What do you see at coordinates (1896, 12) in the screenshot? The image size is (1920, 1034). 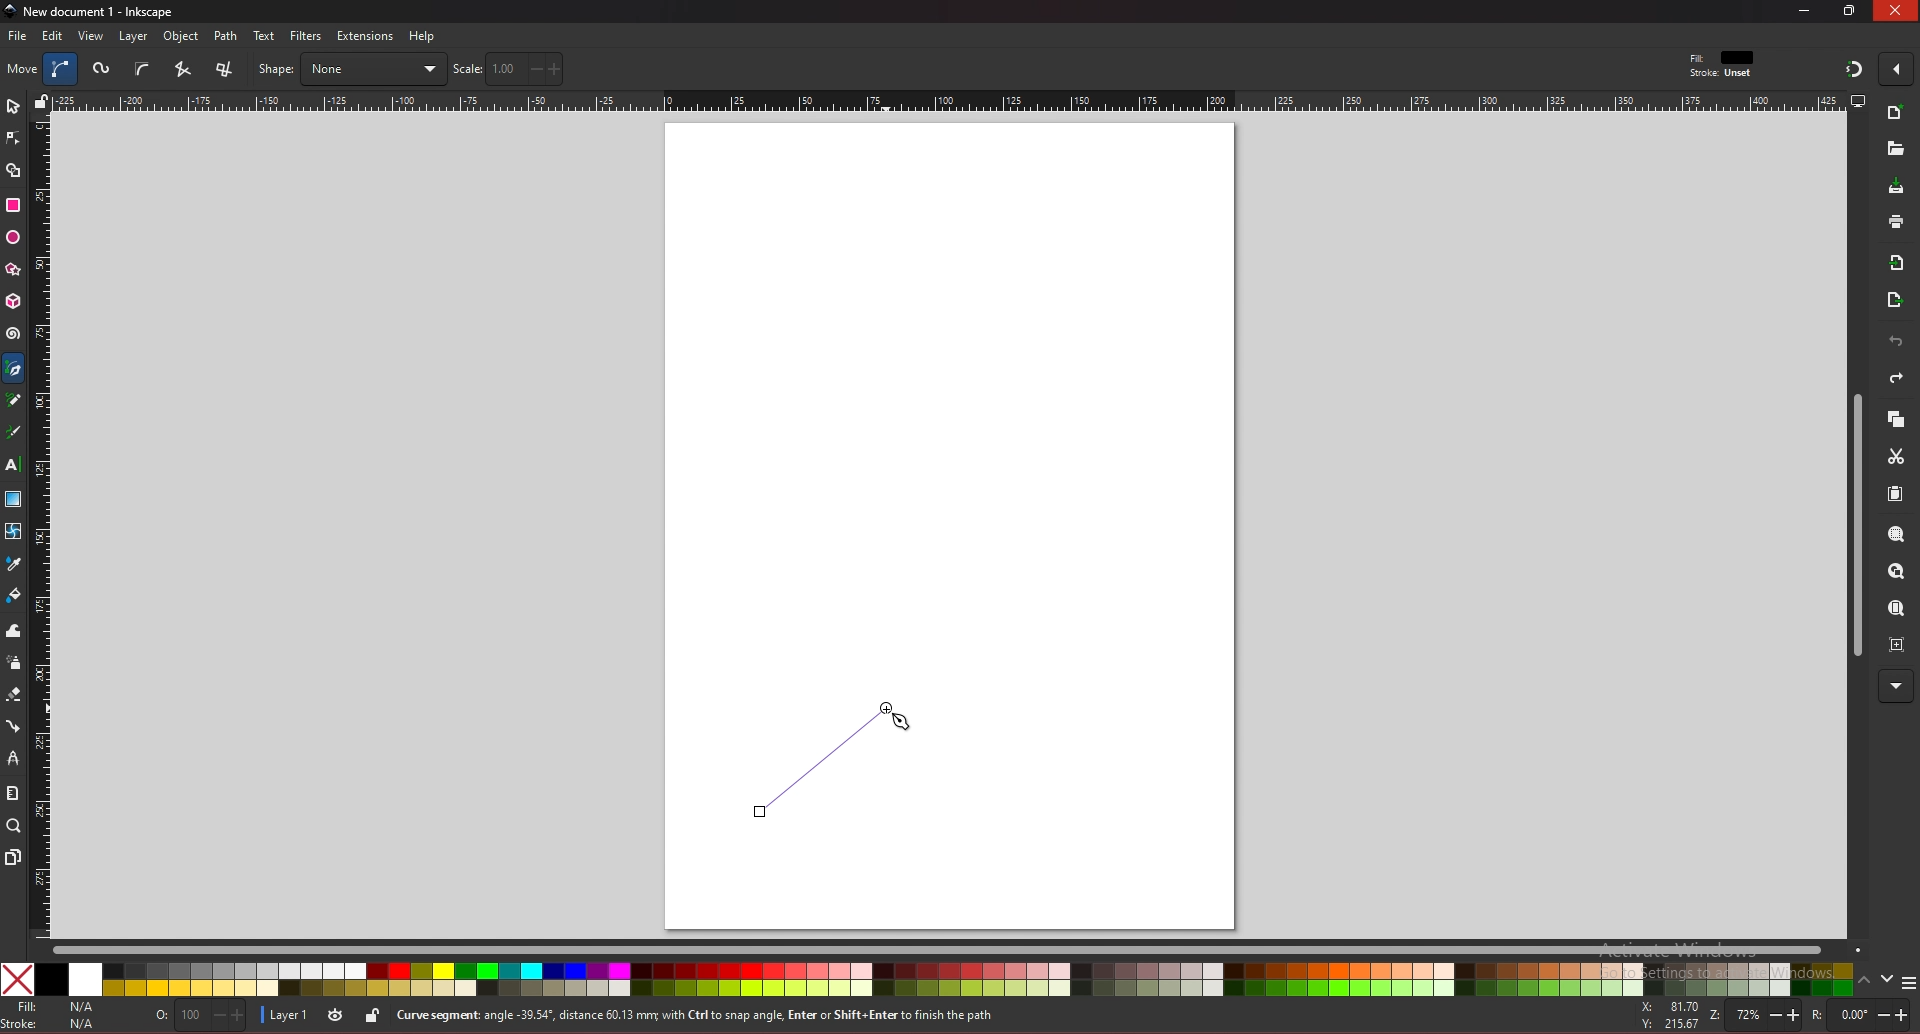 I see `close` at bounding box center [1896, 12].